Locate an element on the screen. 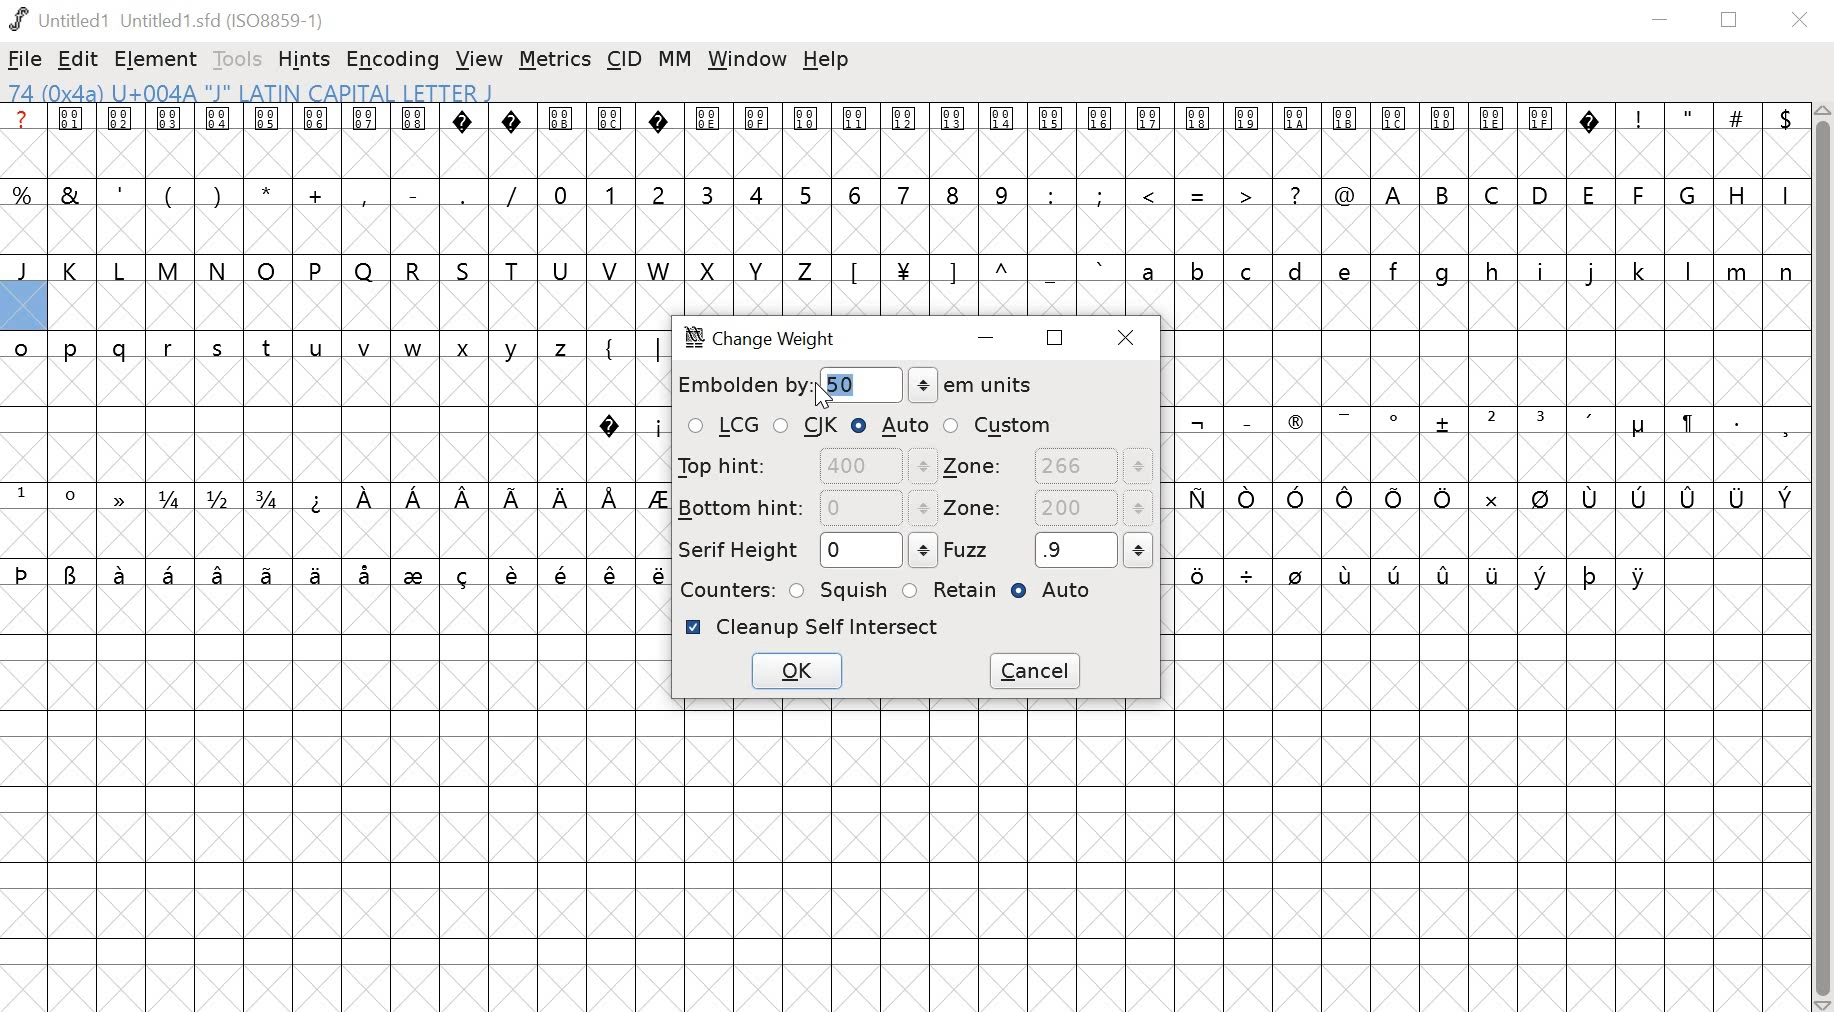 The height and width of the screenshot is (1012, 1834). symbol is located at coordinates (116, 496).